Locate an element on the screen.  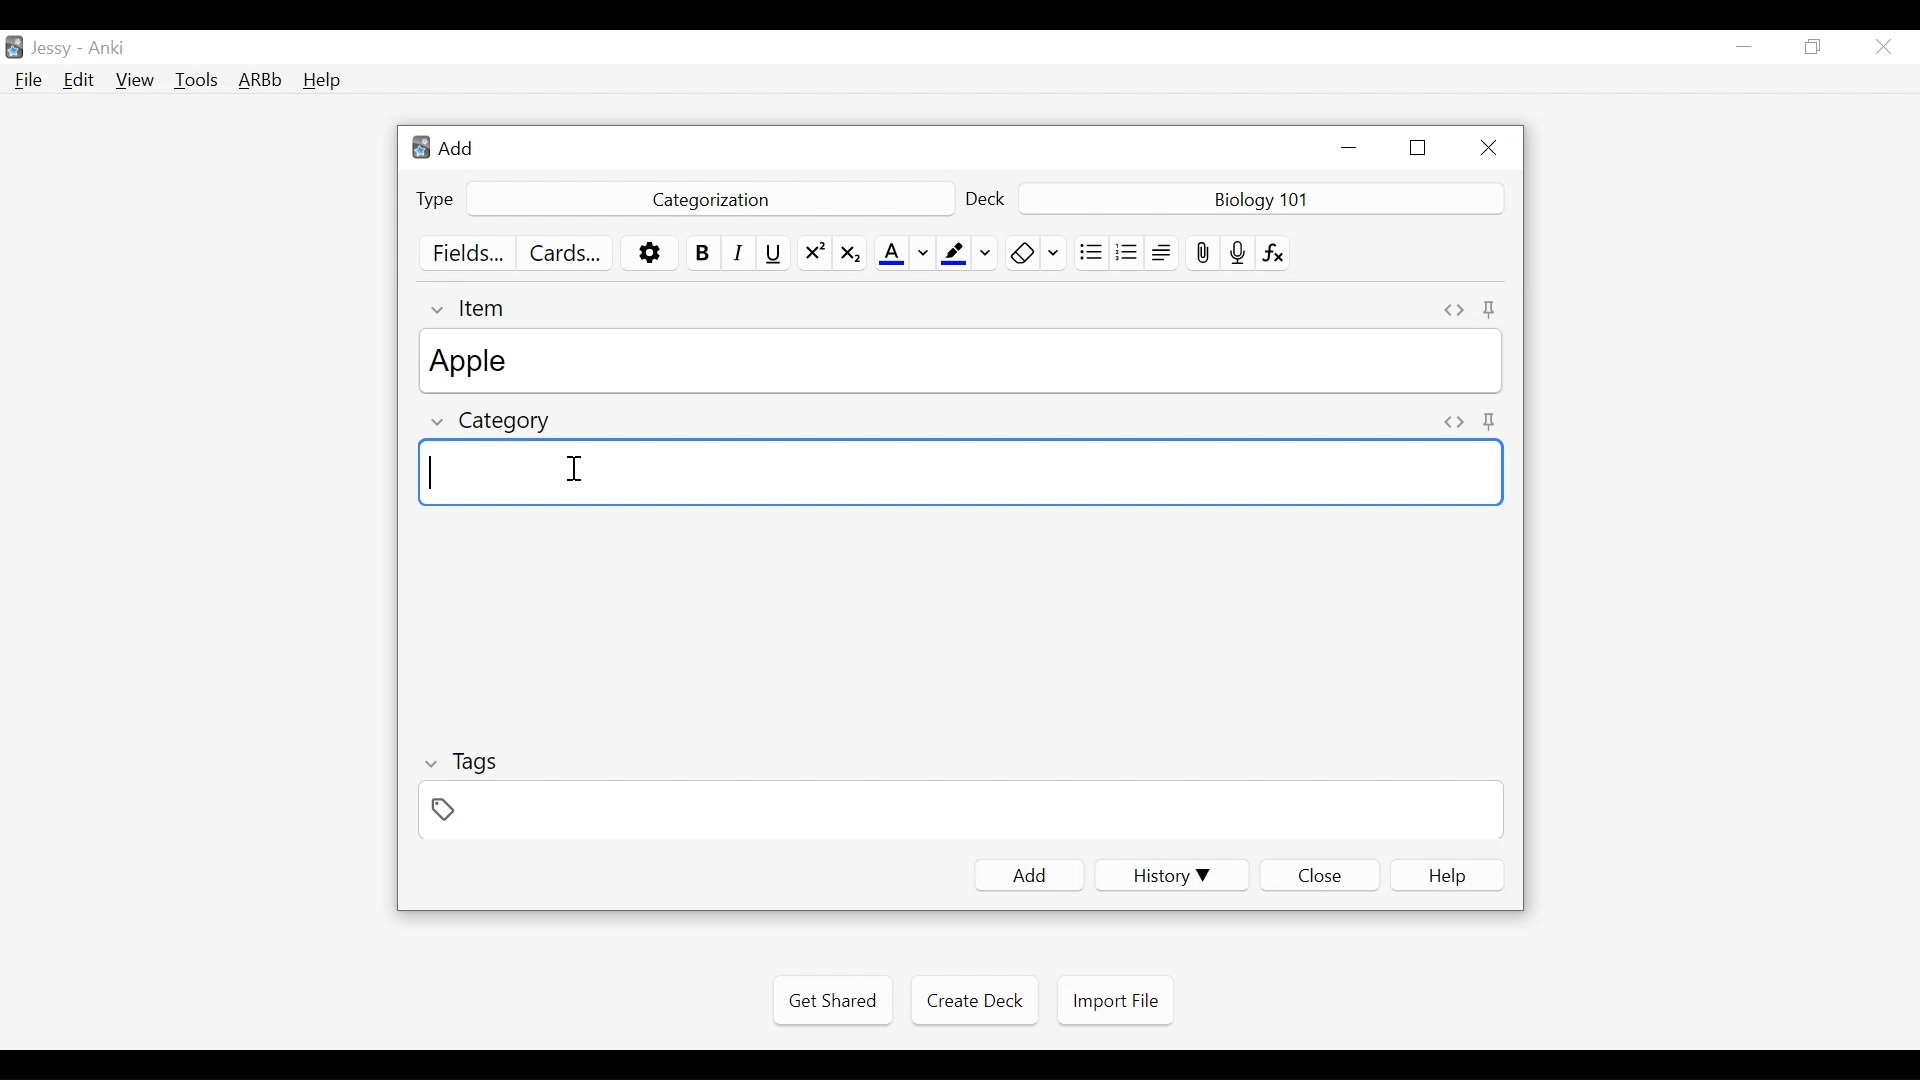
Alignment is located at coordinates (1163, 253).